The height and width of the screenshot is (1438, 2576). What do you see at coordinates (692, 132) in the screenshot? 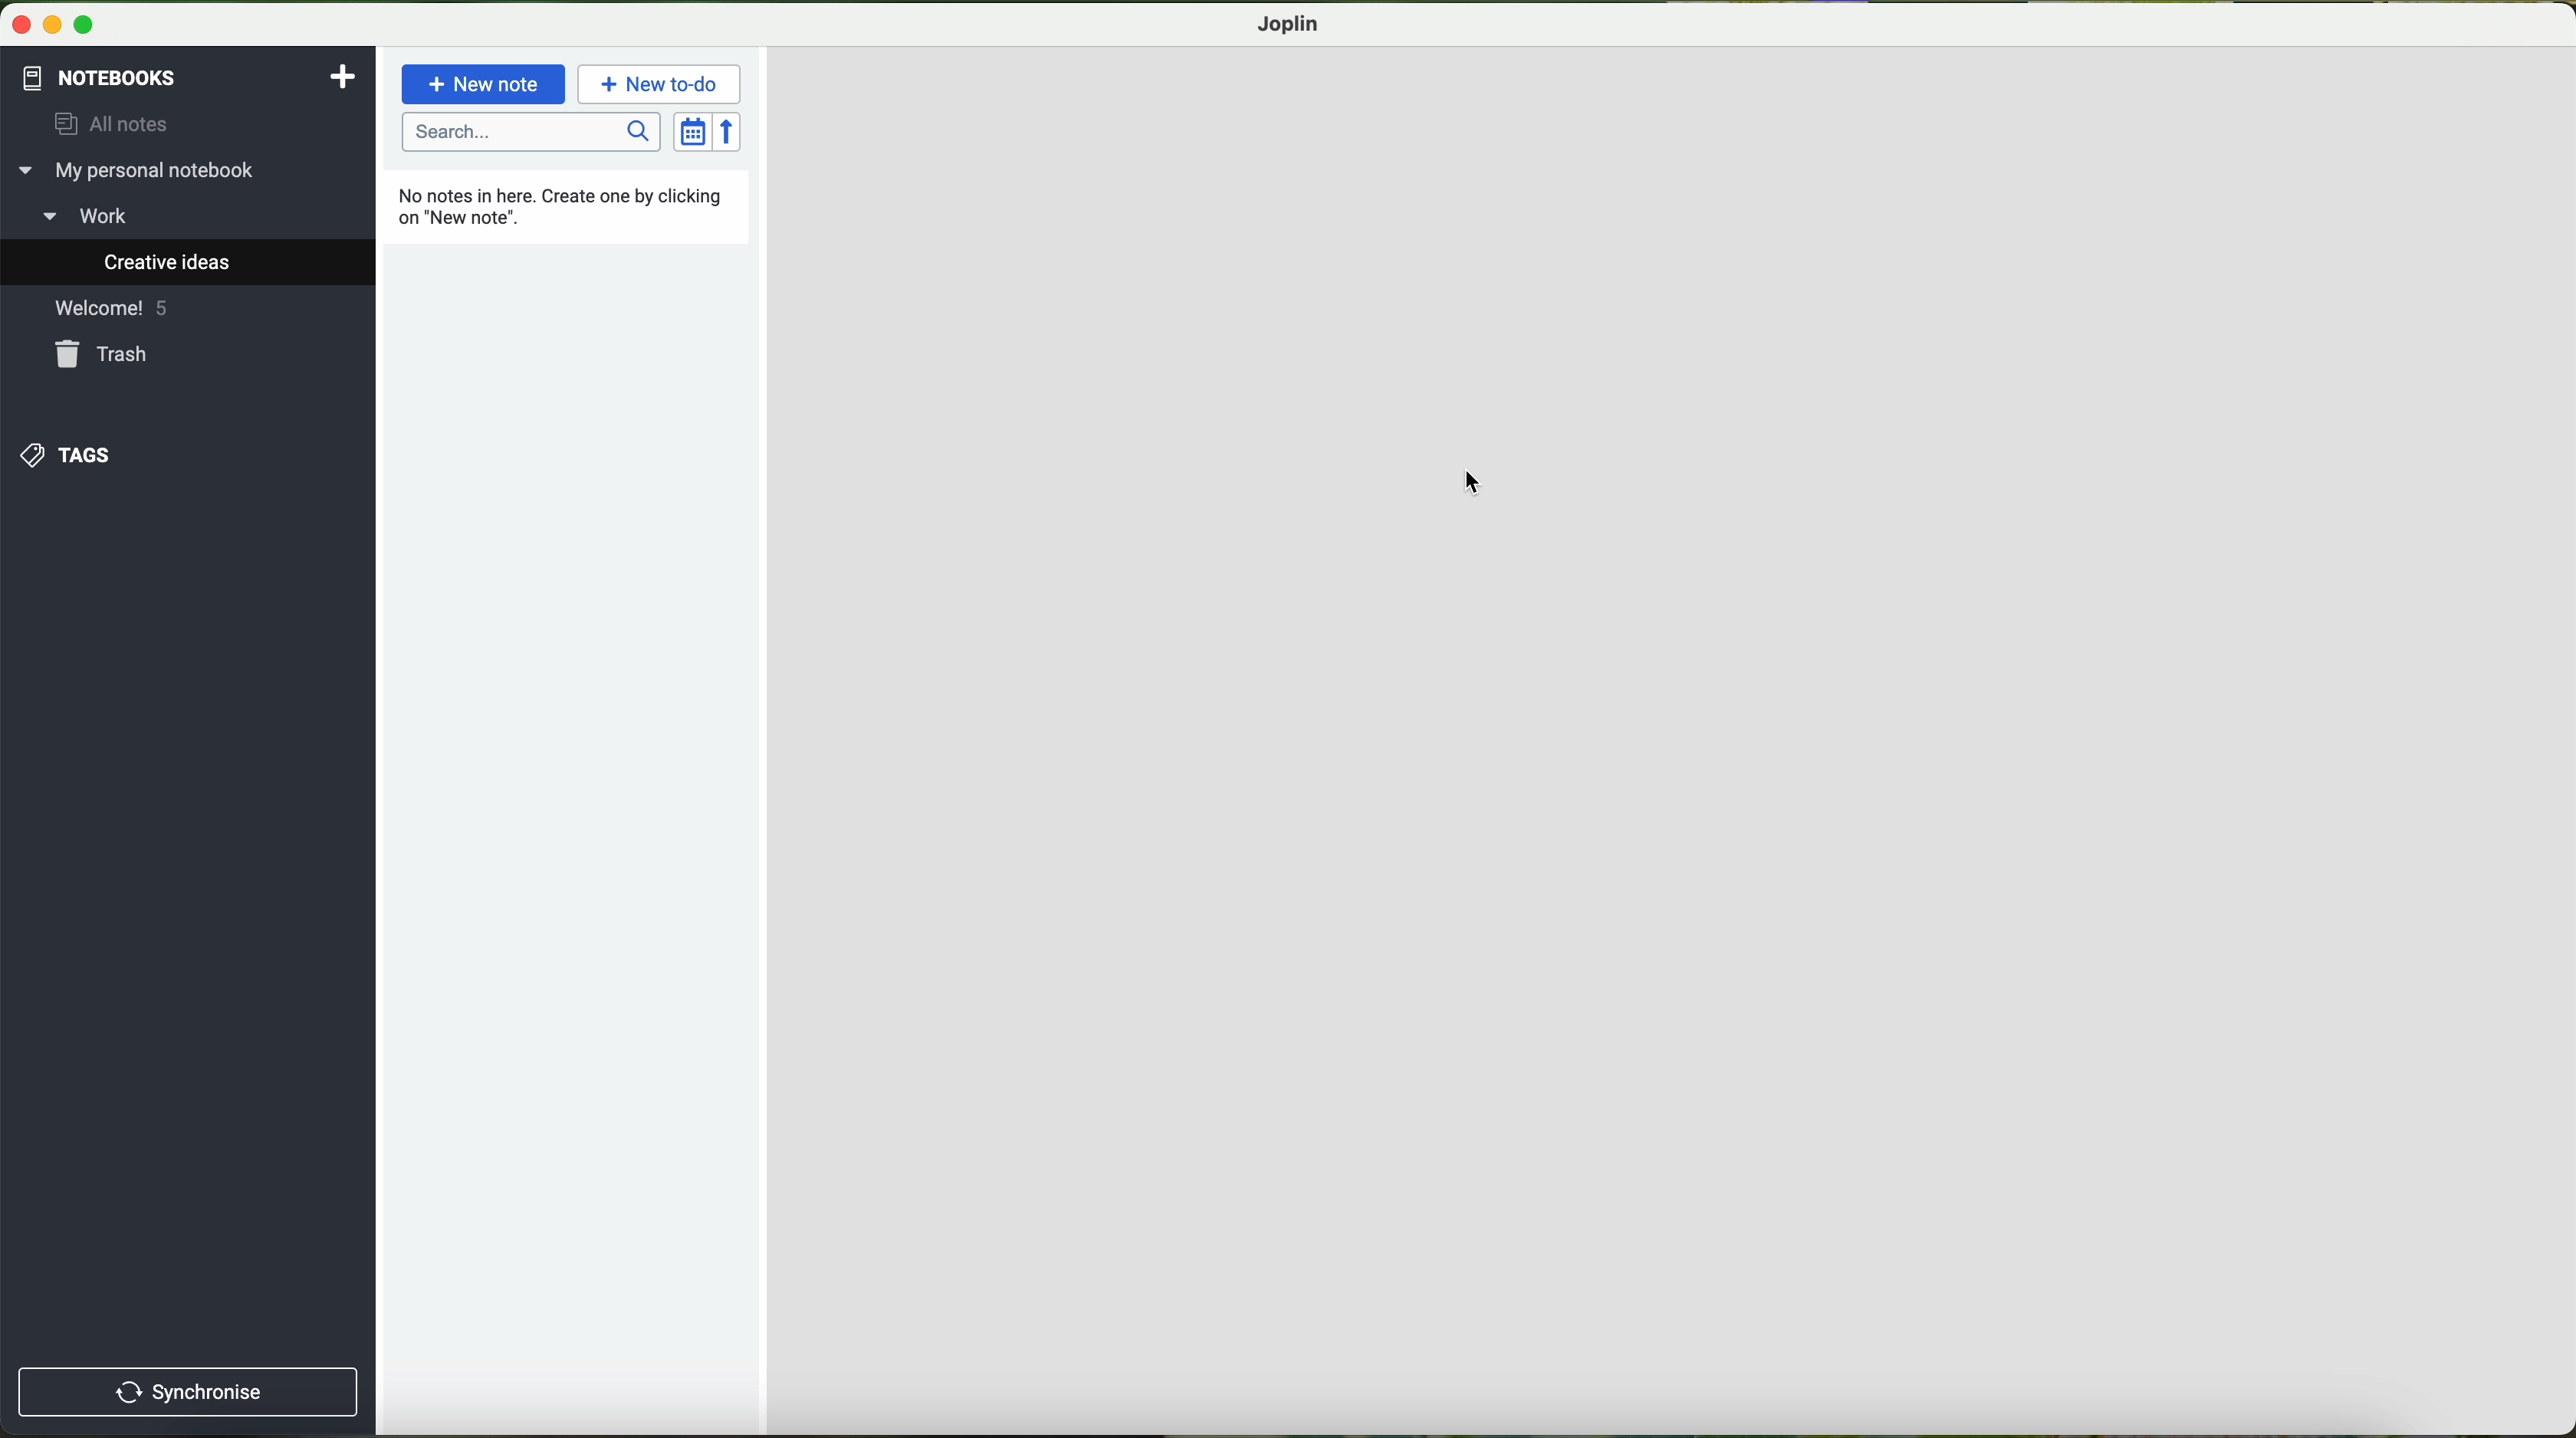
I see `` at bounding box center [692, 132].